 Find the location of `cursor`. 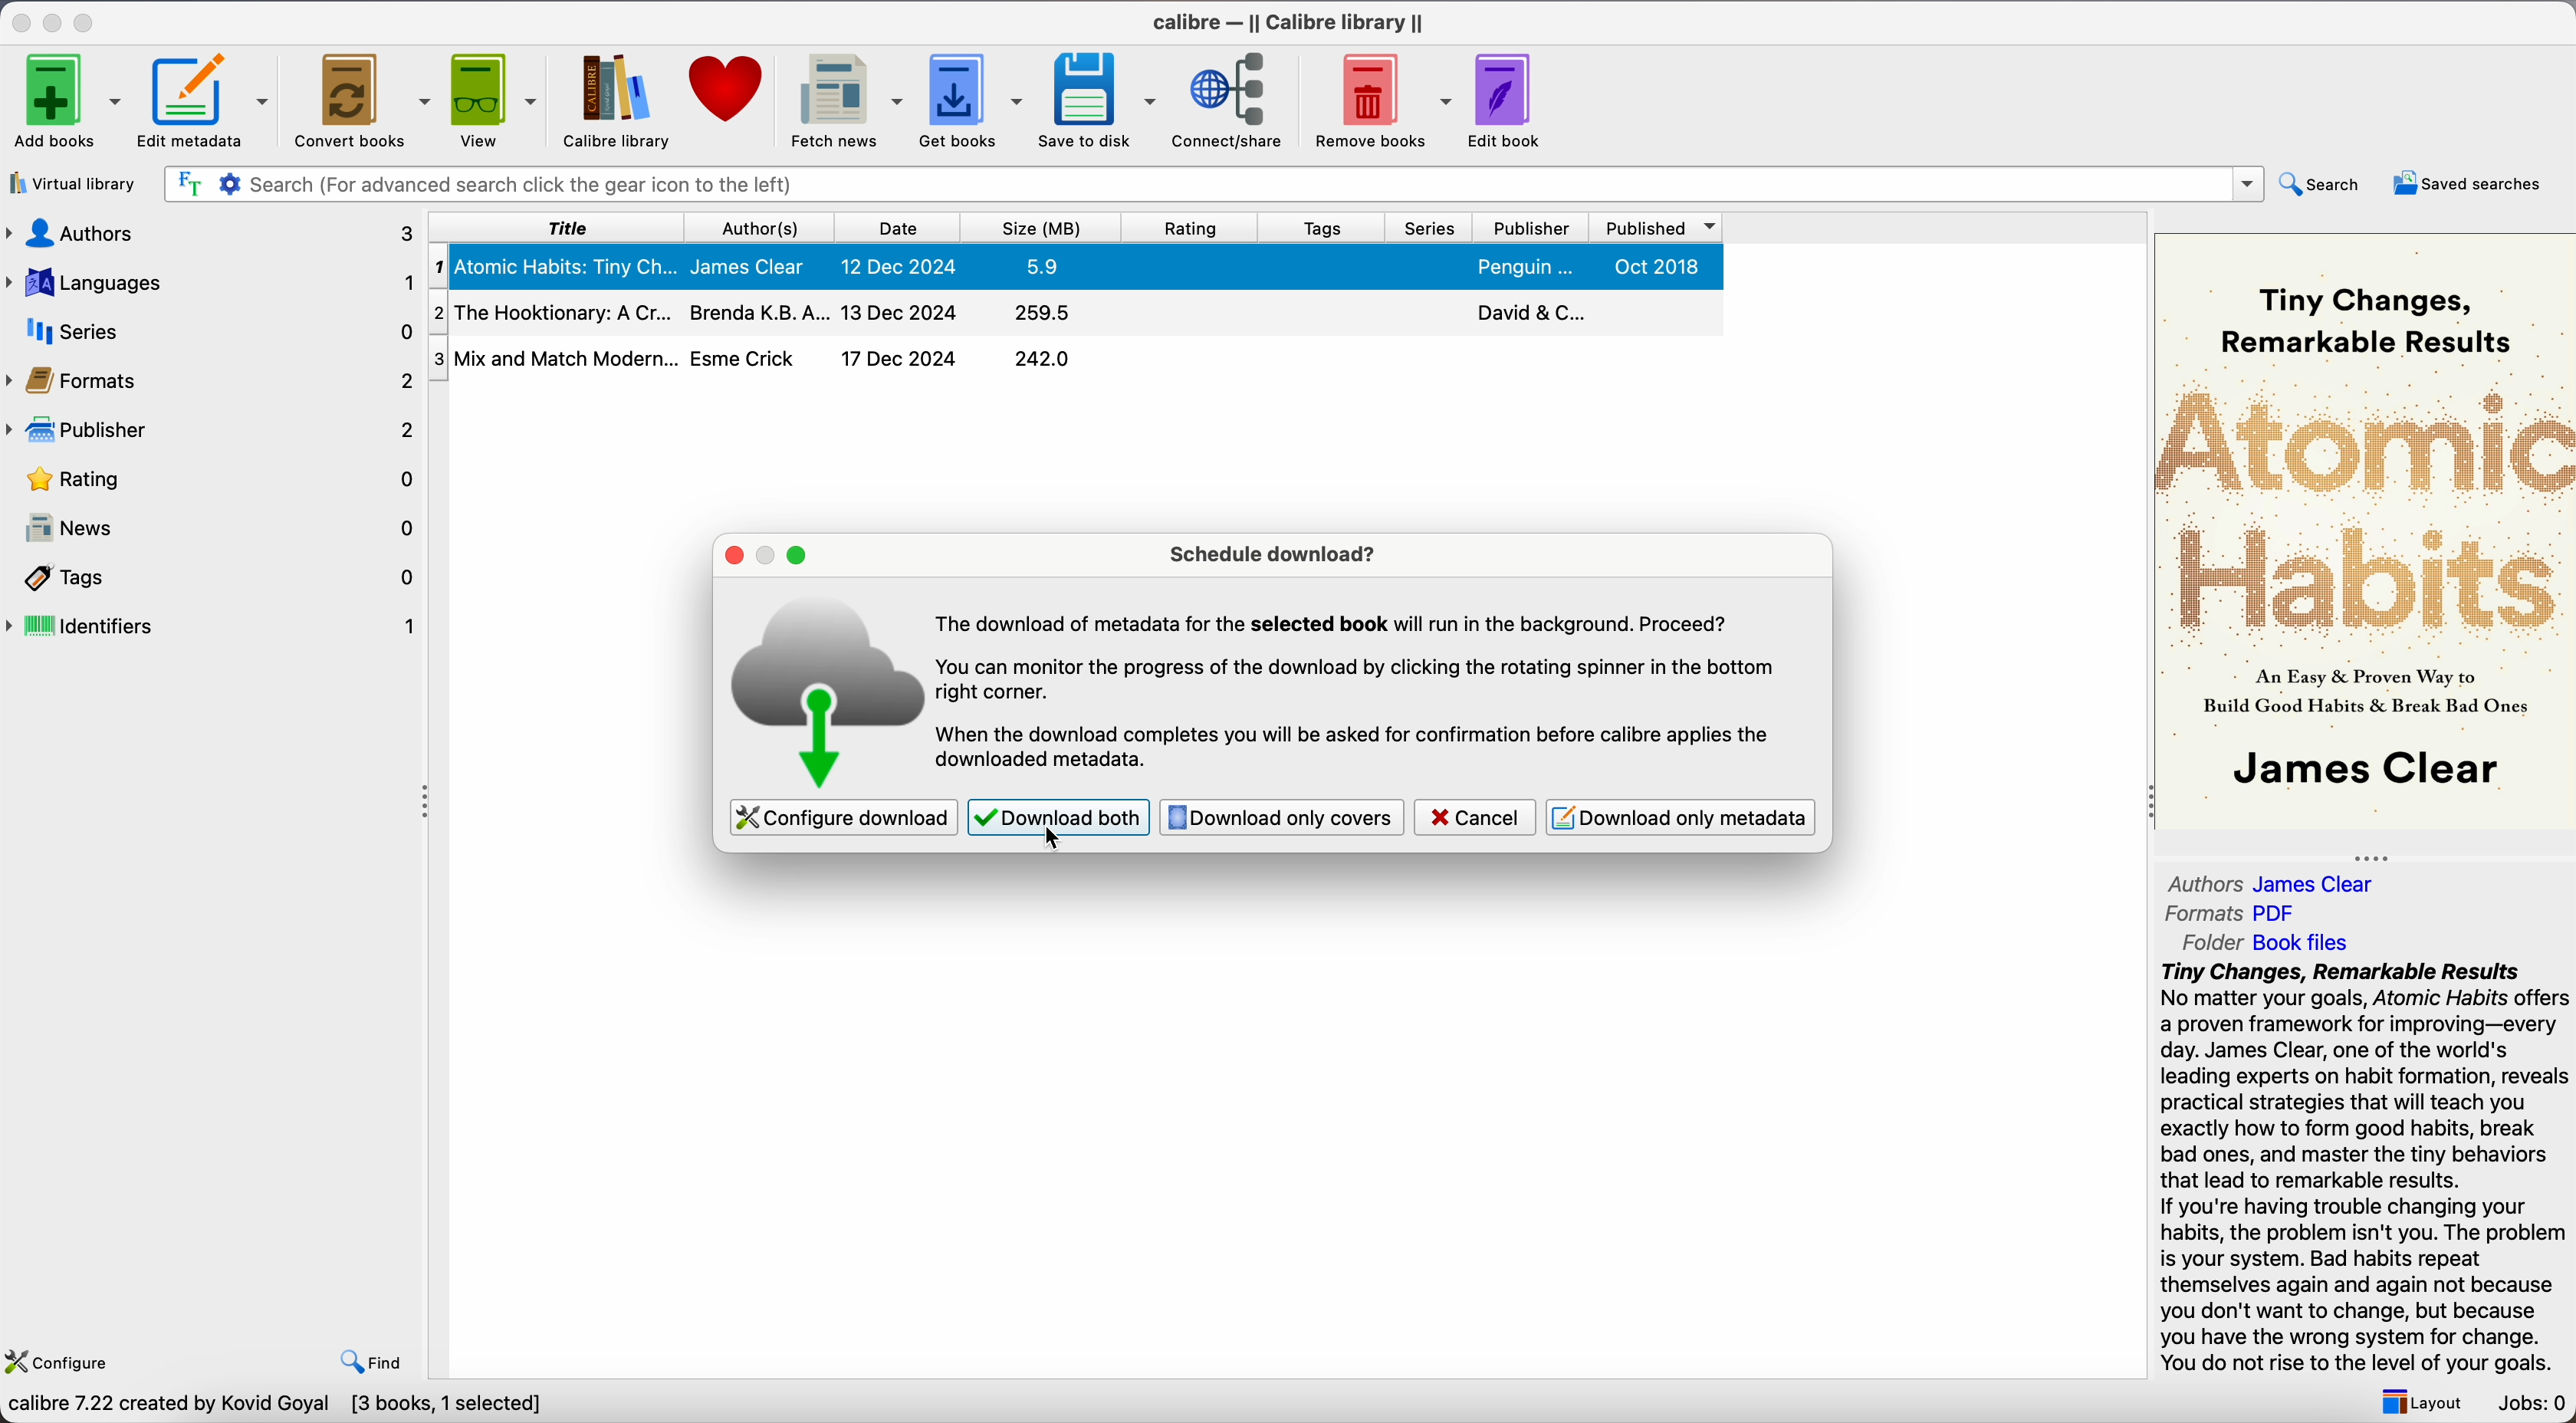

cursor is located at coordinates (1052, 840).